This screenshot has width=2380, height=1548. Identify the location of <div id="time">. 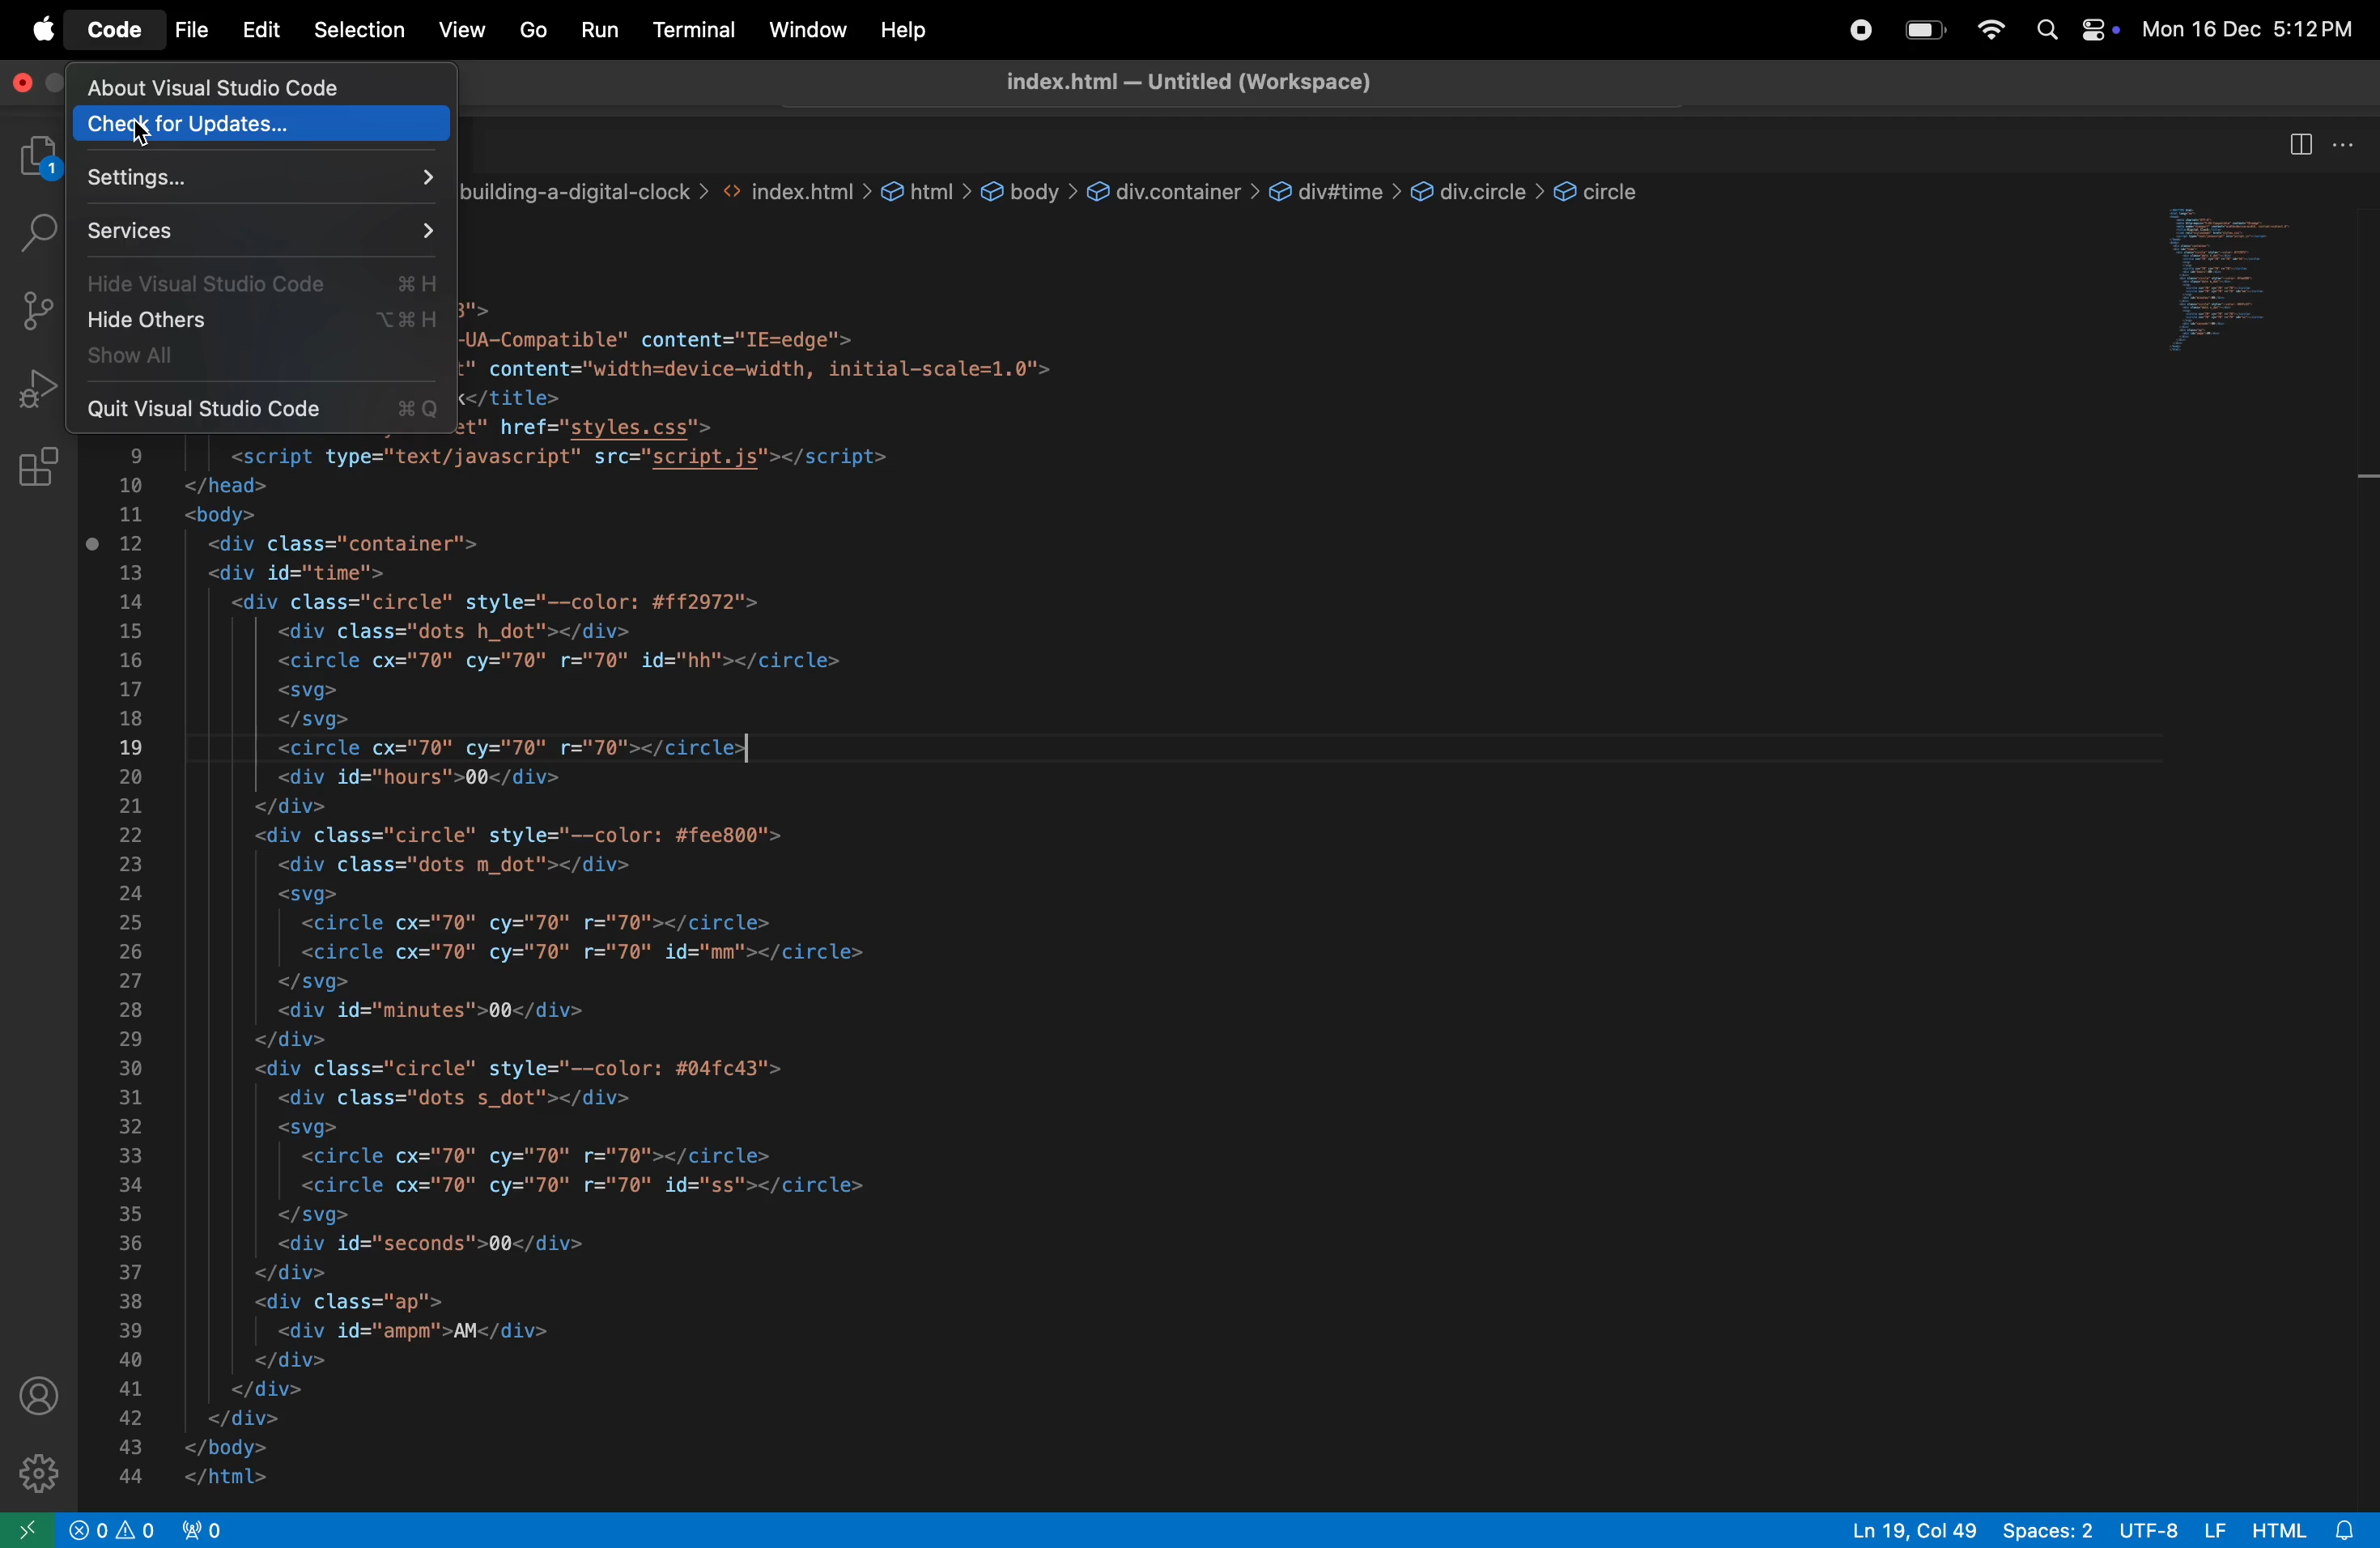
(305, 571).